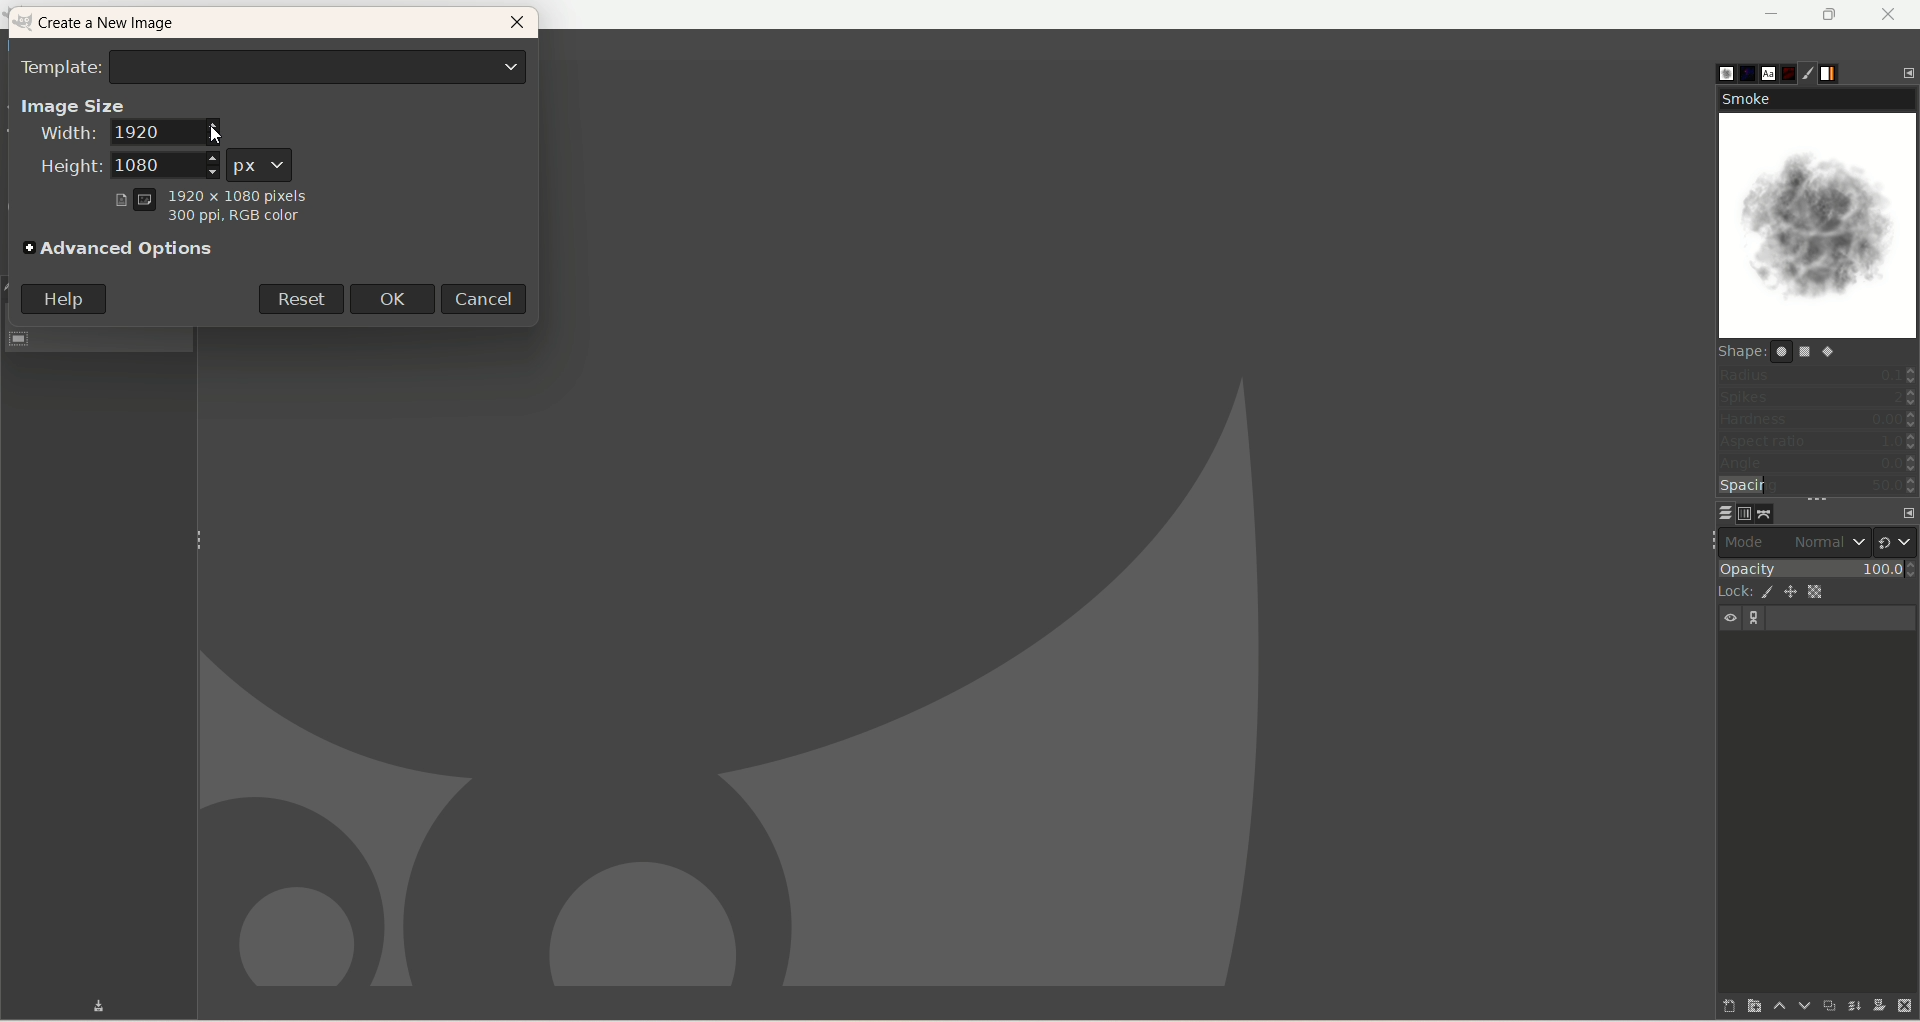  Describe the element at coordinates (1764, 592) in the screenshot. I see `lock pixels` at that location.